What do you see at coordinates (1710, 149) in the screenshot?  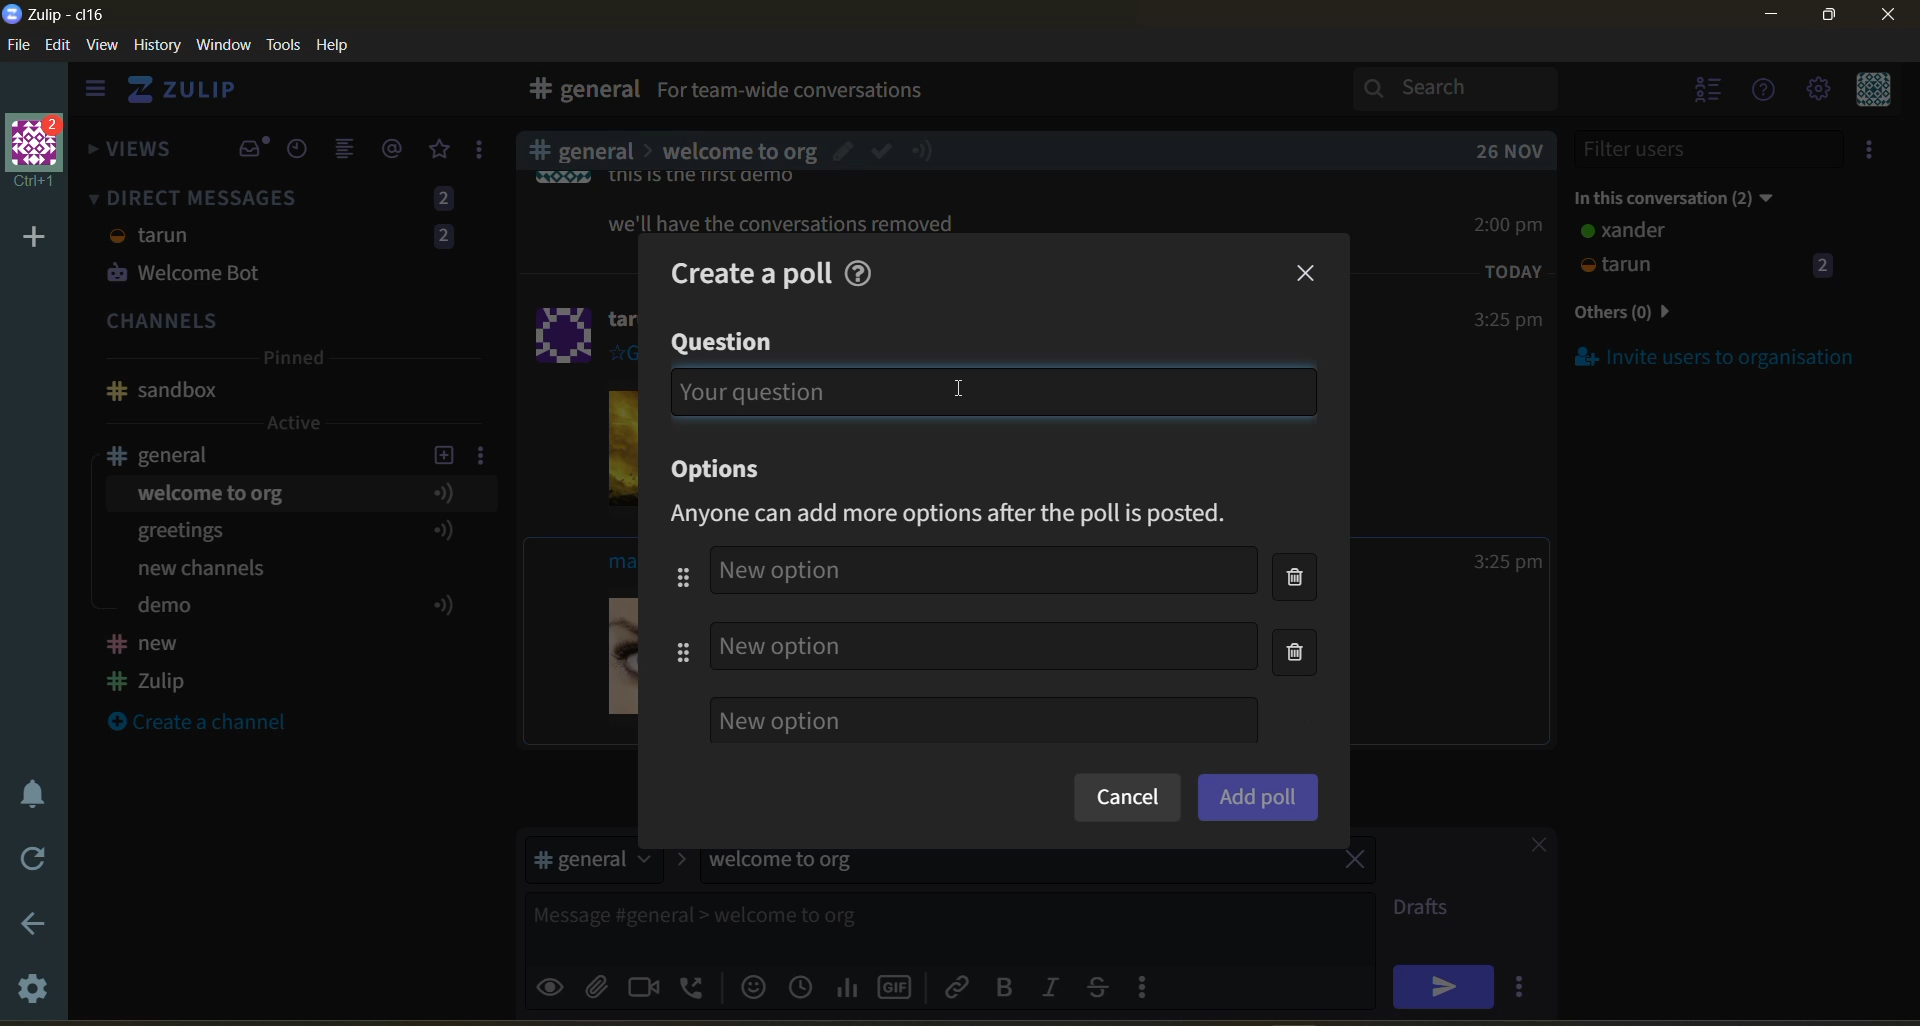 I see `filter users` at bounding box center [1710, 149].